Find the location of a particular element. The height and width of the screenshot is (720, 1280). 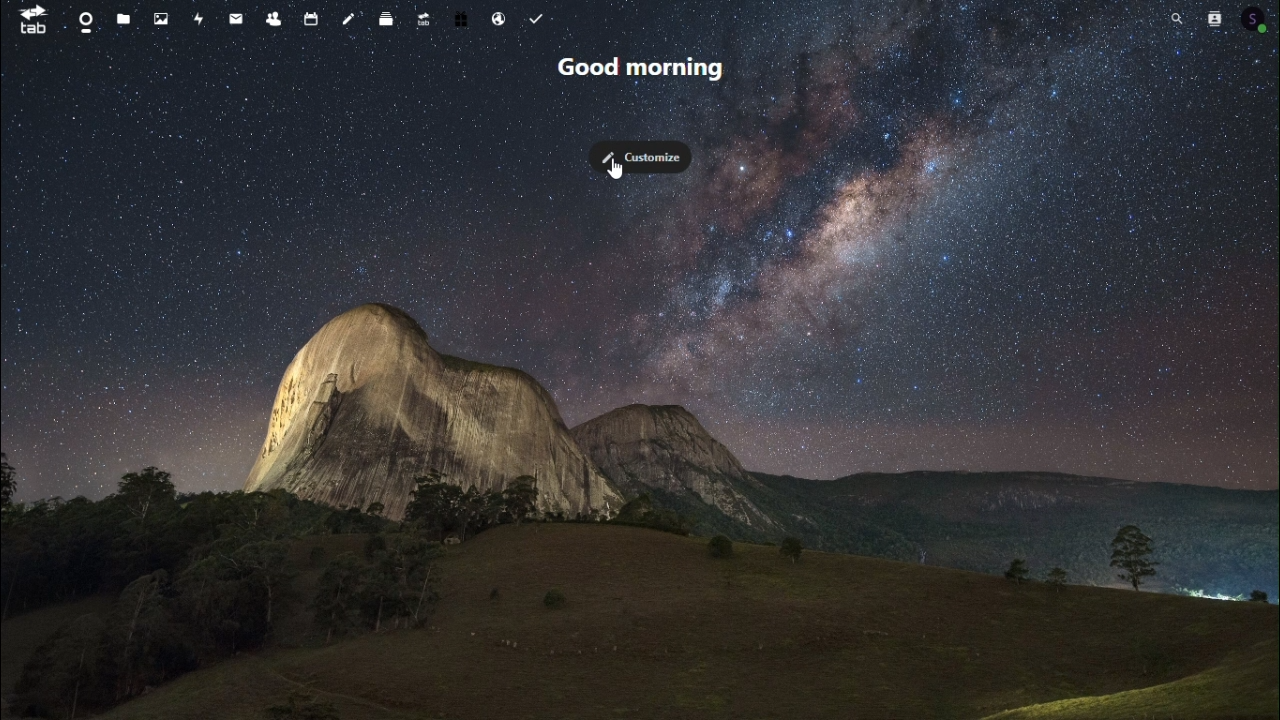

Cursor is located at coordinates (615, 170).